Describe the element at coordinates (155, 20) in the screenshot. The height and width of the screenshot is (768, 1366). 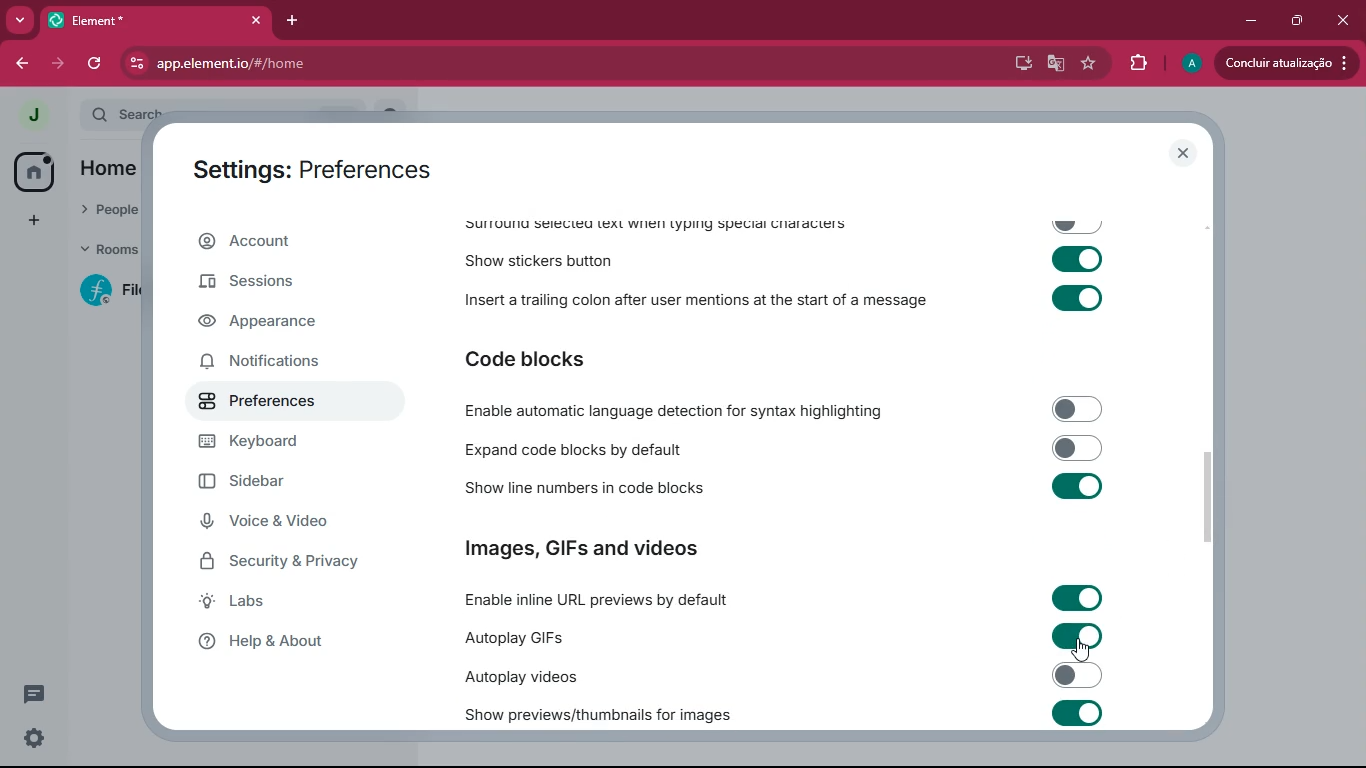
I see `element` at that location.